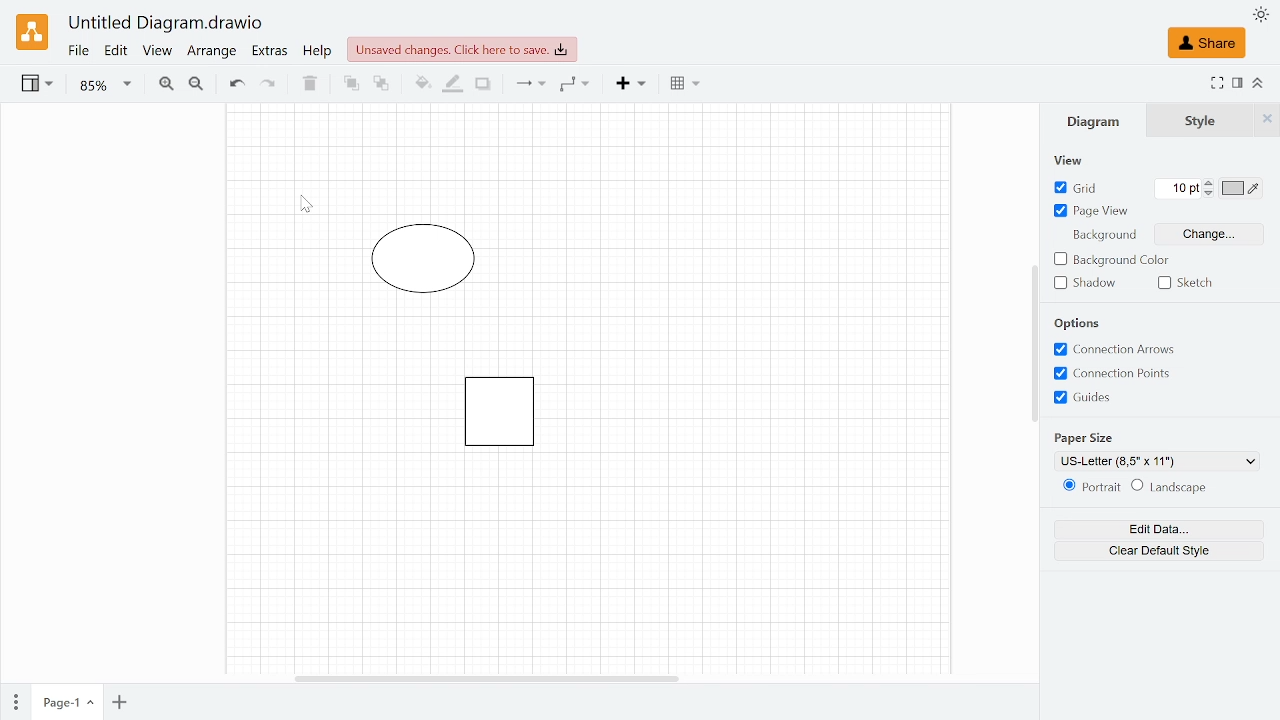  Describe the element at coordinates (14, 700) in the screenshot. I see `Pages` at that location.